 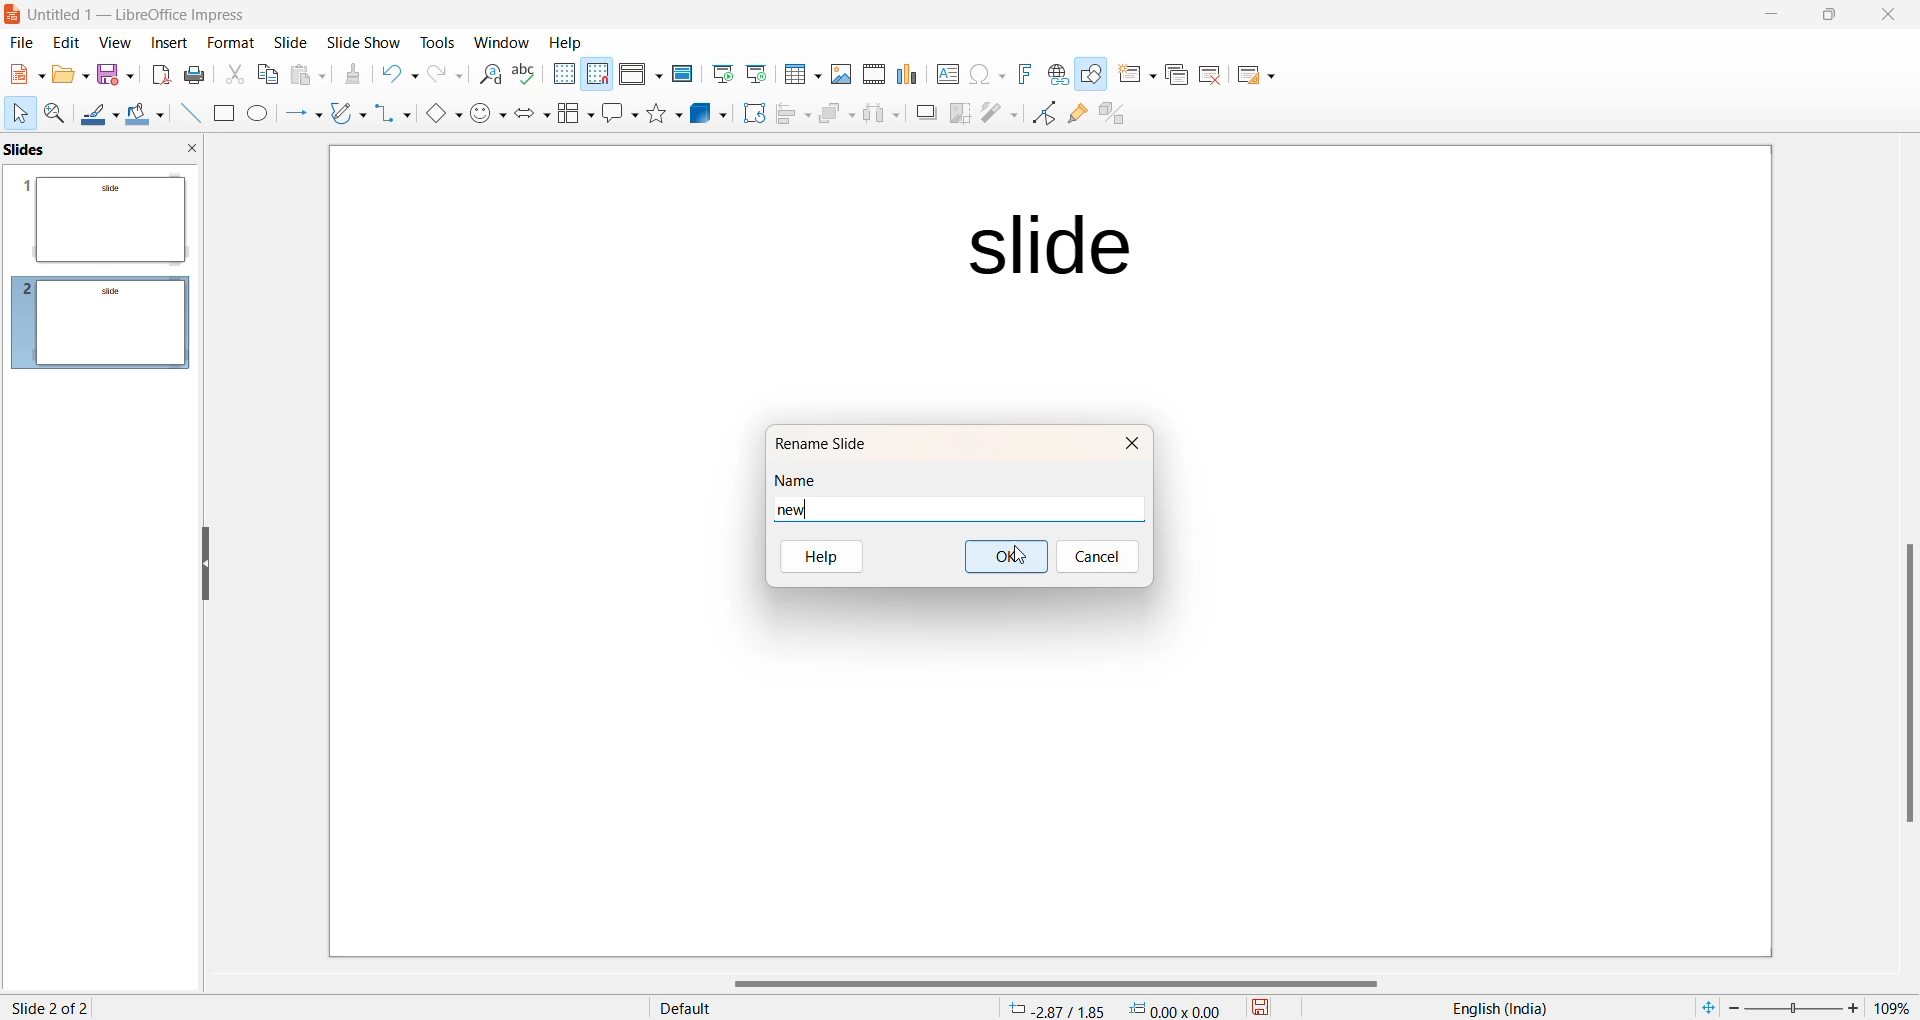 What do you see at coordinates (497, 40) in the screenshot?
I see `Window` at bounding box center [497, 40].